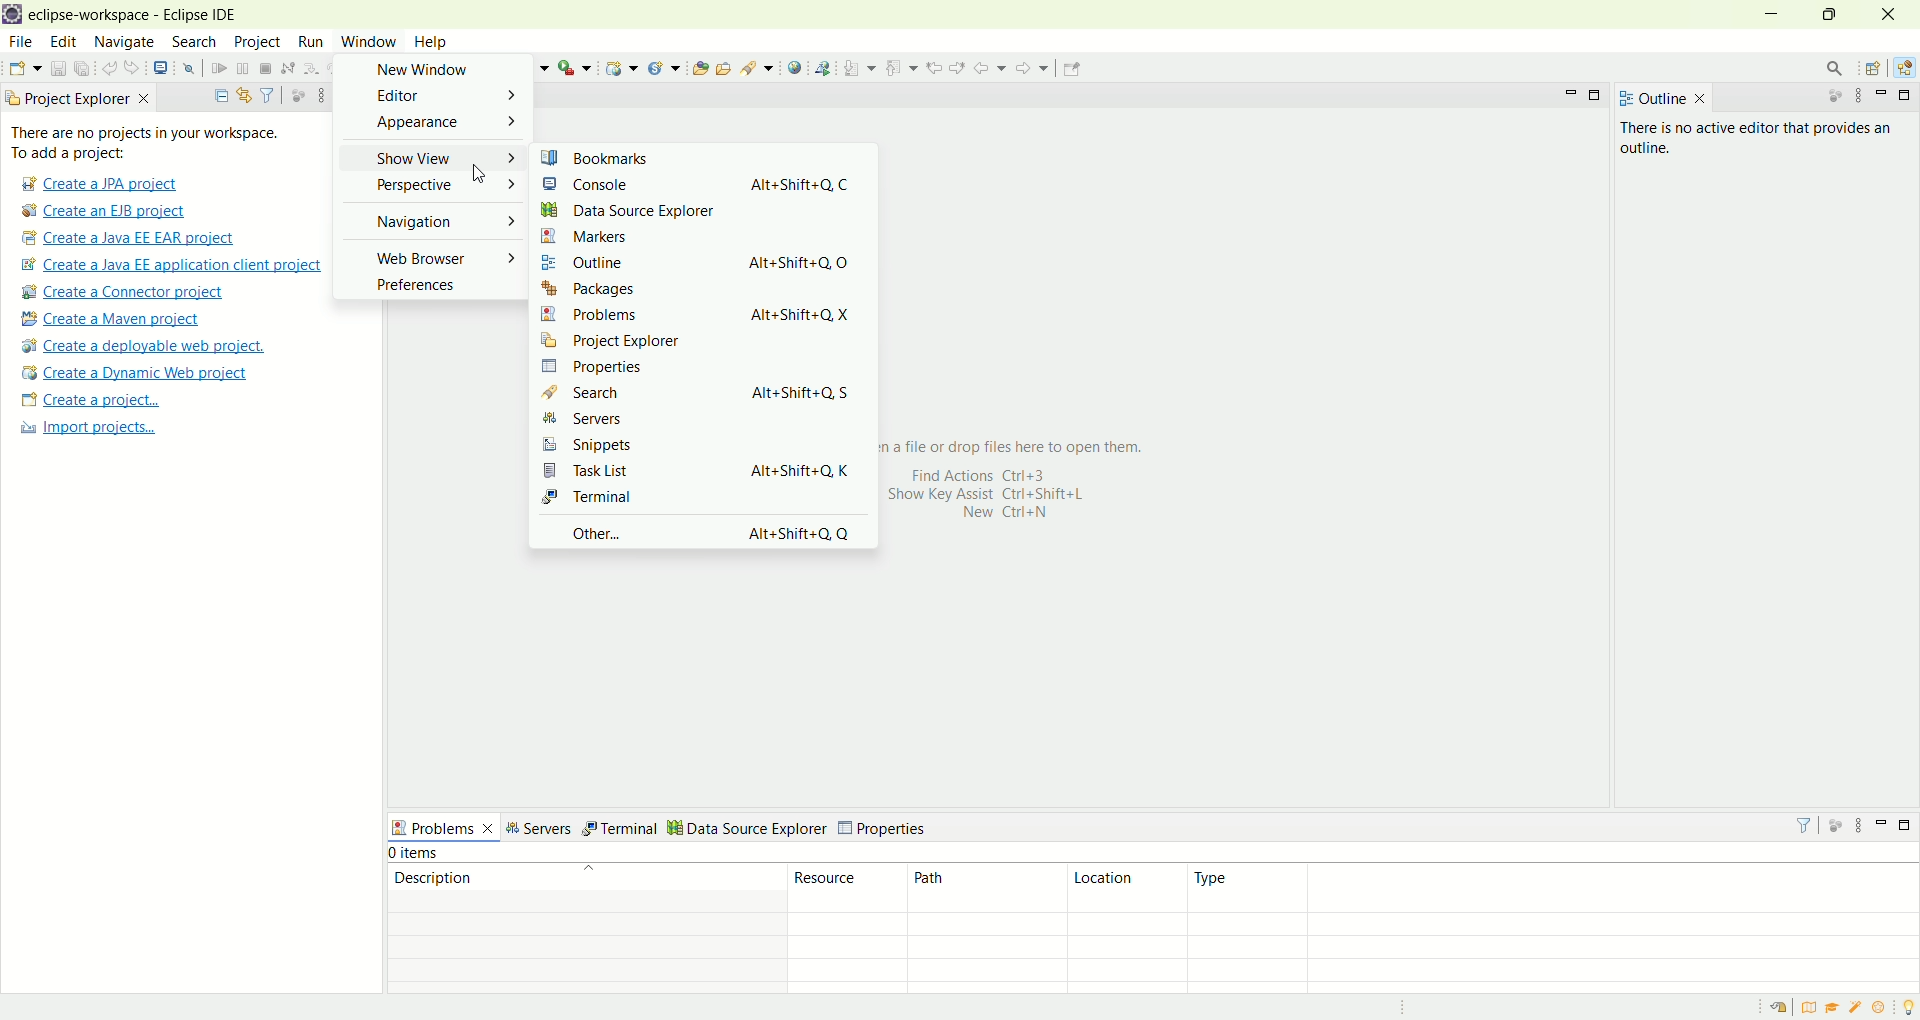 The image size is (1920, 1020). What do you see at coordinates (97, 185) in the screenshot?
I see `create a JPA project` at bounding box center [97, 185].